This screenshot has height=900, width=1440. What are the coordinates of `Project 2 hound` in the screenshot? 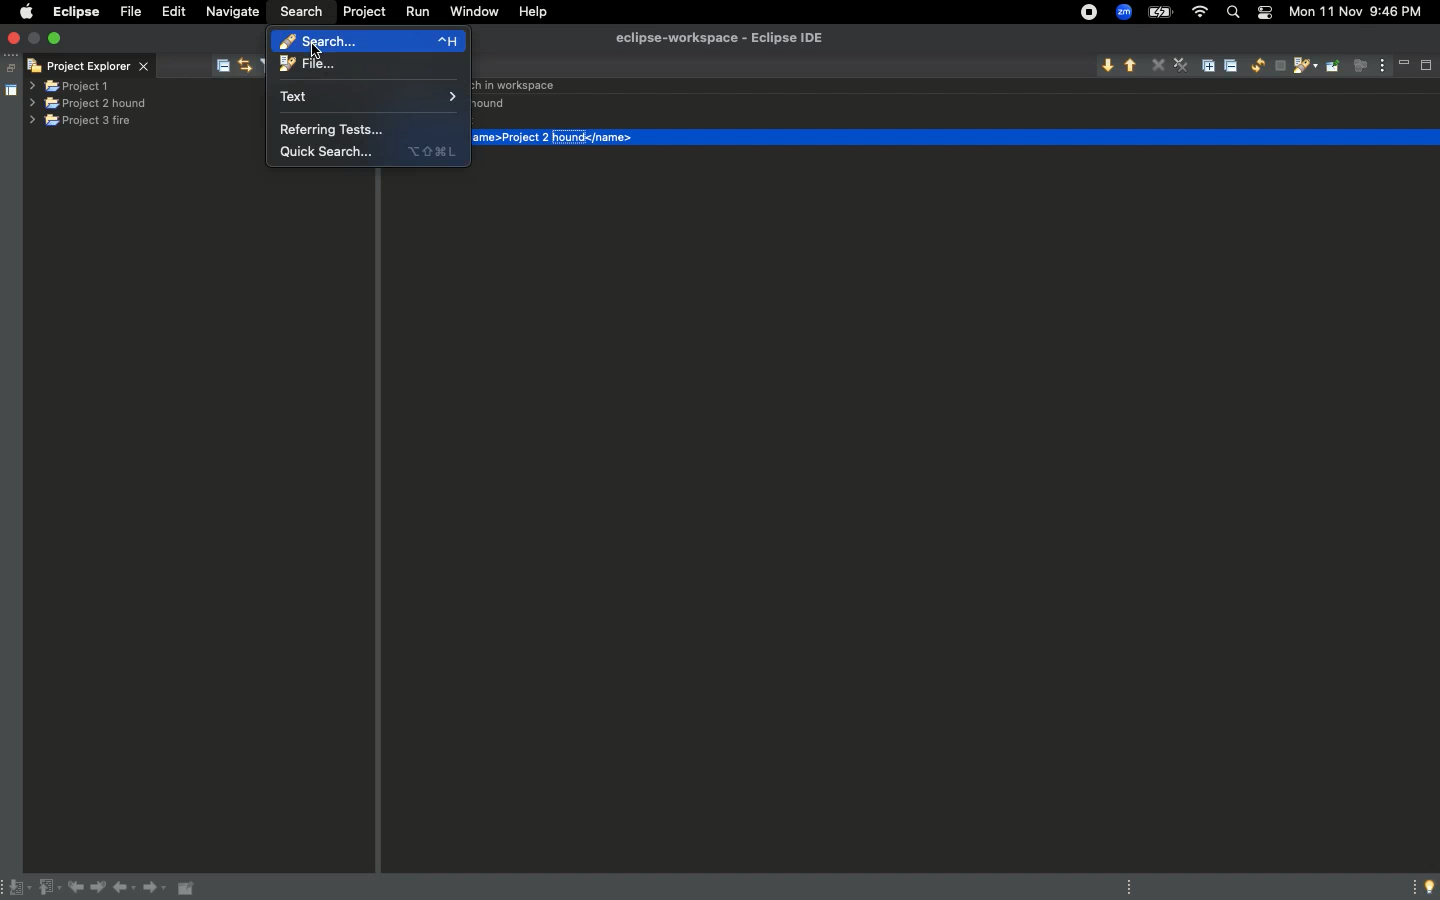 It's located at (91, 104).